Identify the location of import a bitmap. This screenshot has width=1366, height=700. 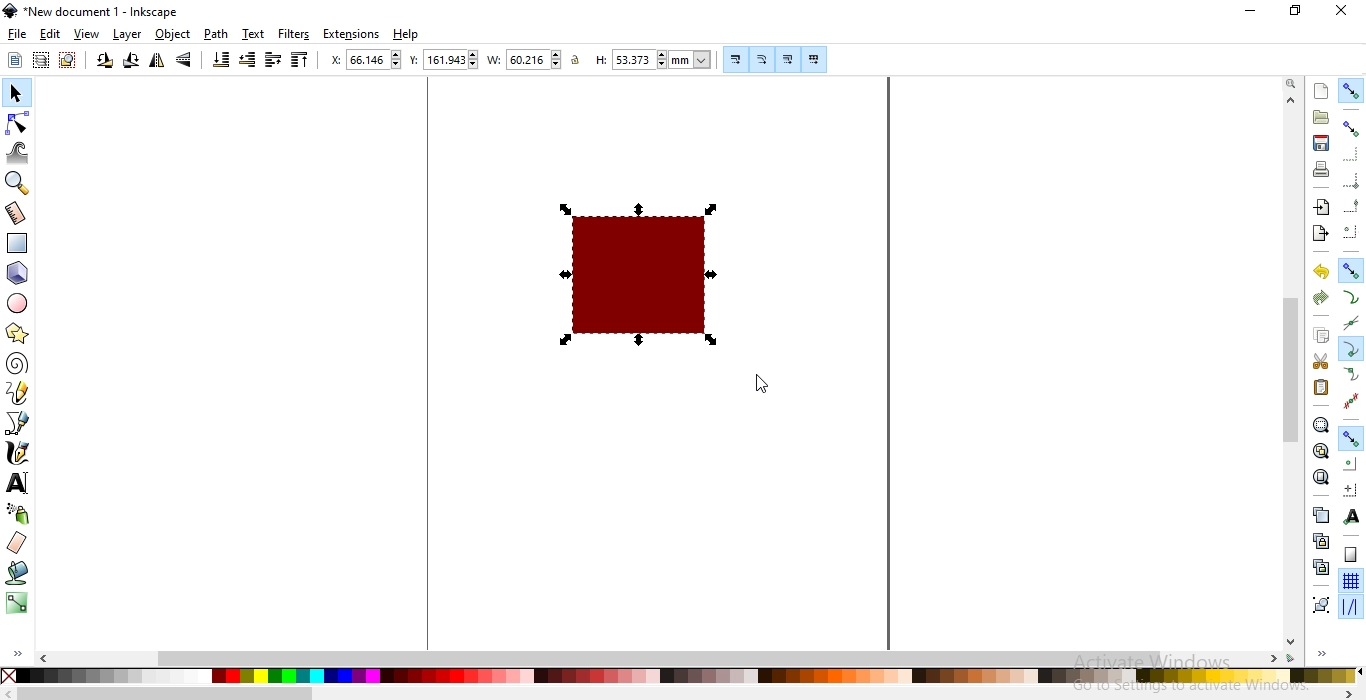
(1321, 207).